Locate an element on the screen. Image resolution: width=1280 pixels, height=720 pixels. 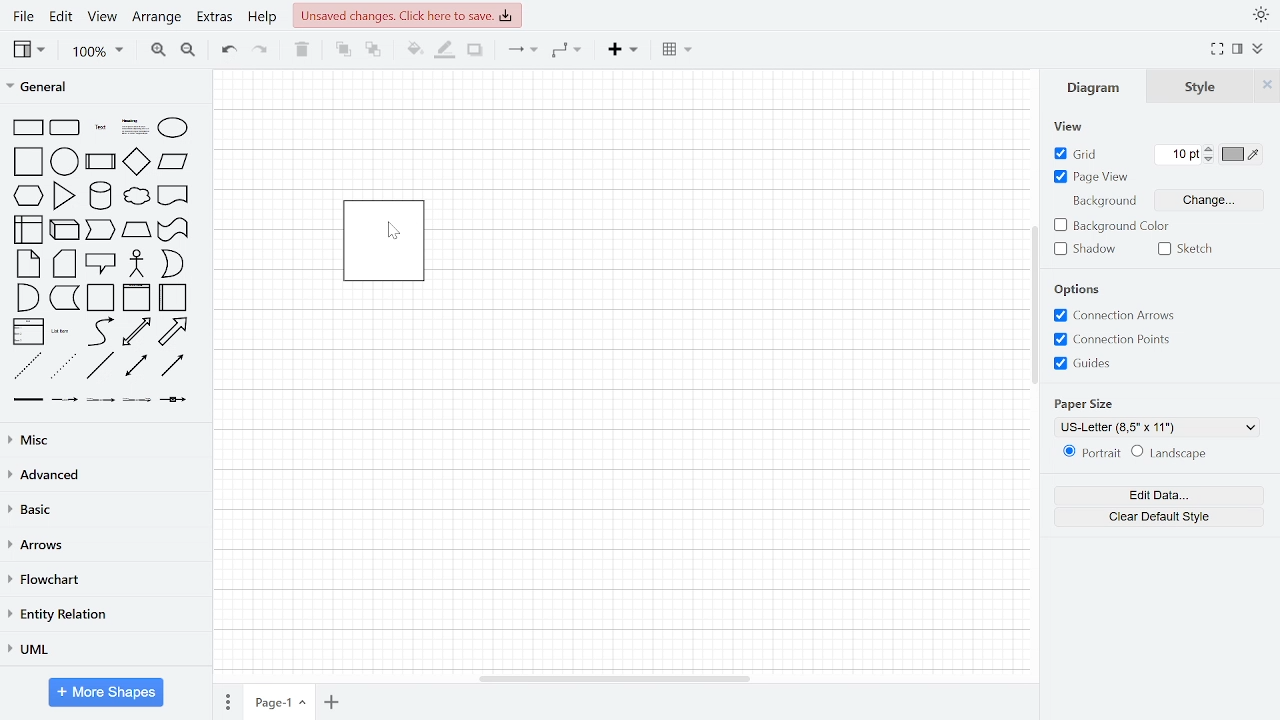
data storage is located at coordinates (65, 297).